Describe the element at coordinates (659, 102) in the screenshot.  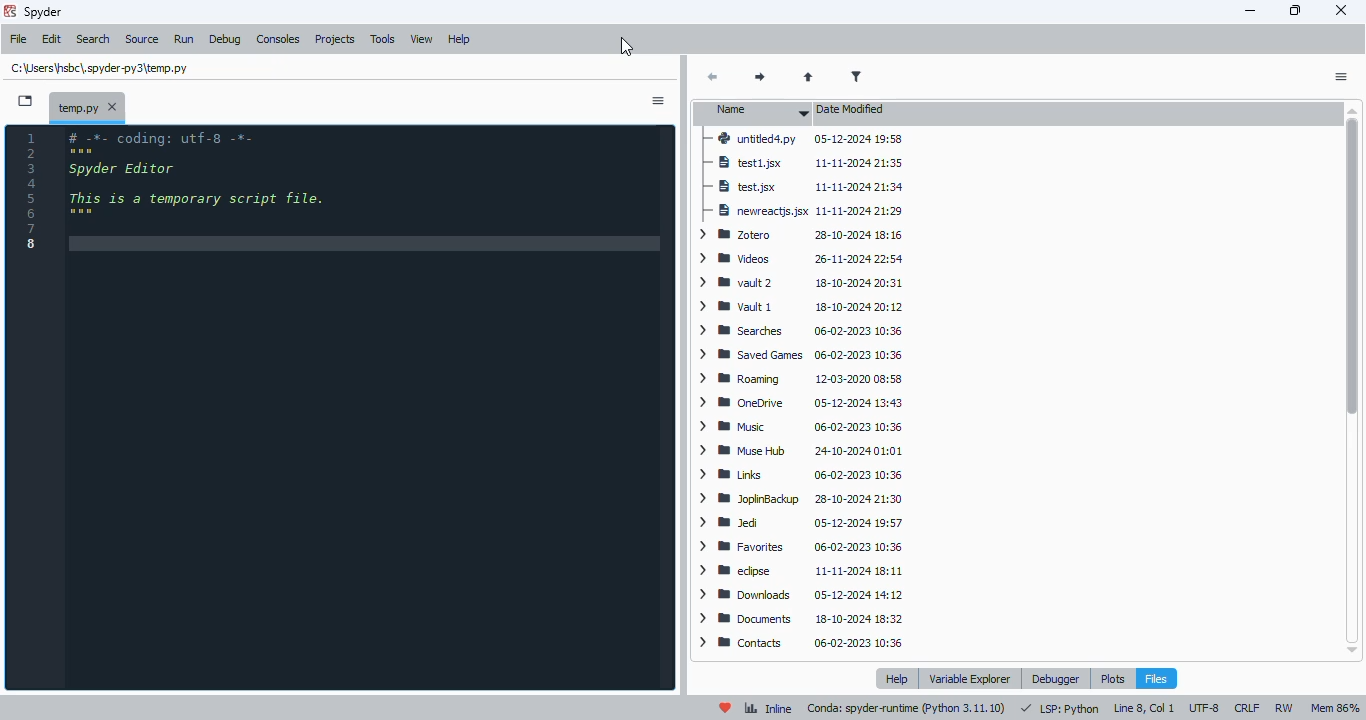
I see `sidebar` at that location.